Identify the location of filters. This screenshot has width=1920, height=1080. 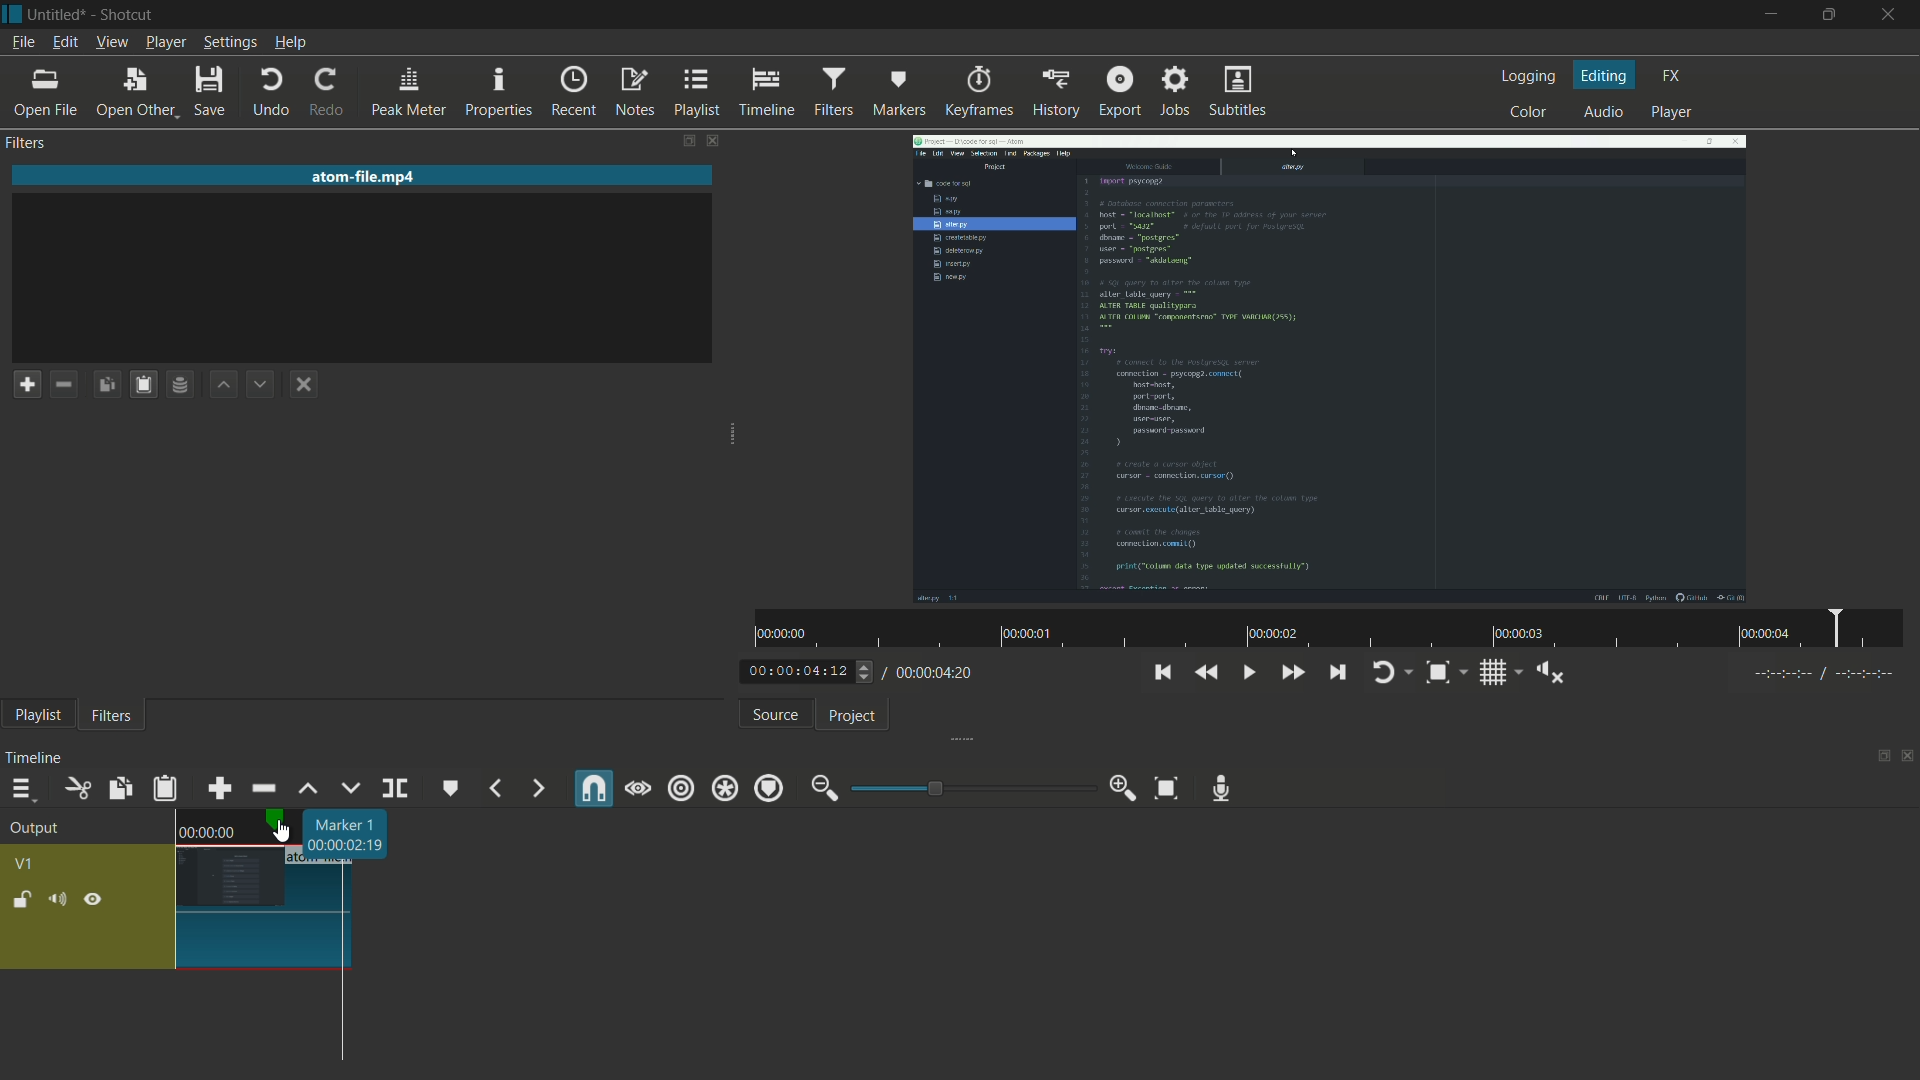
(111, 717).